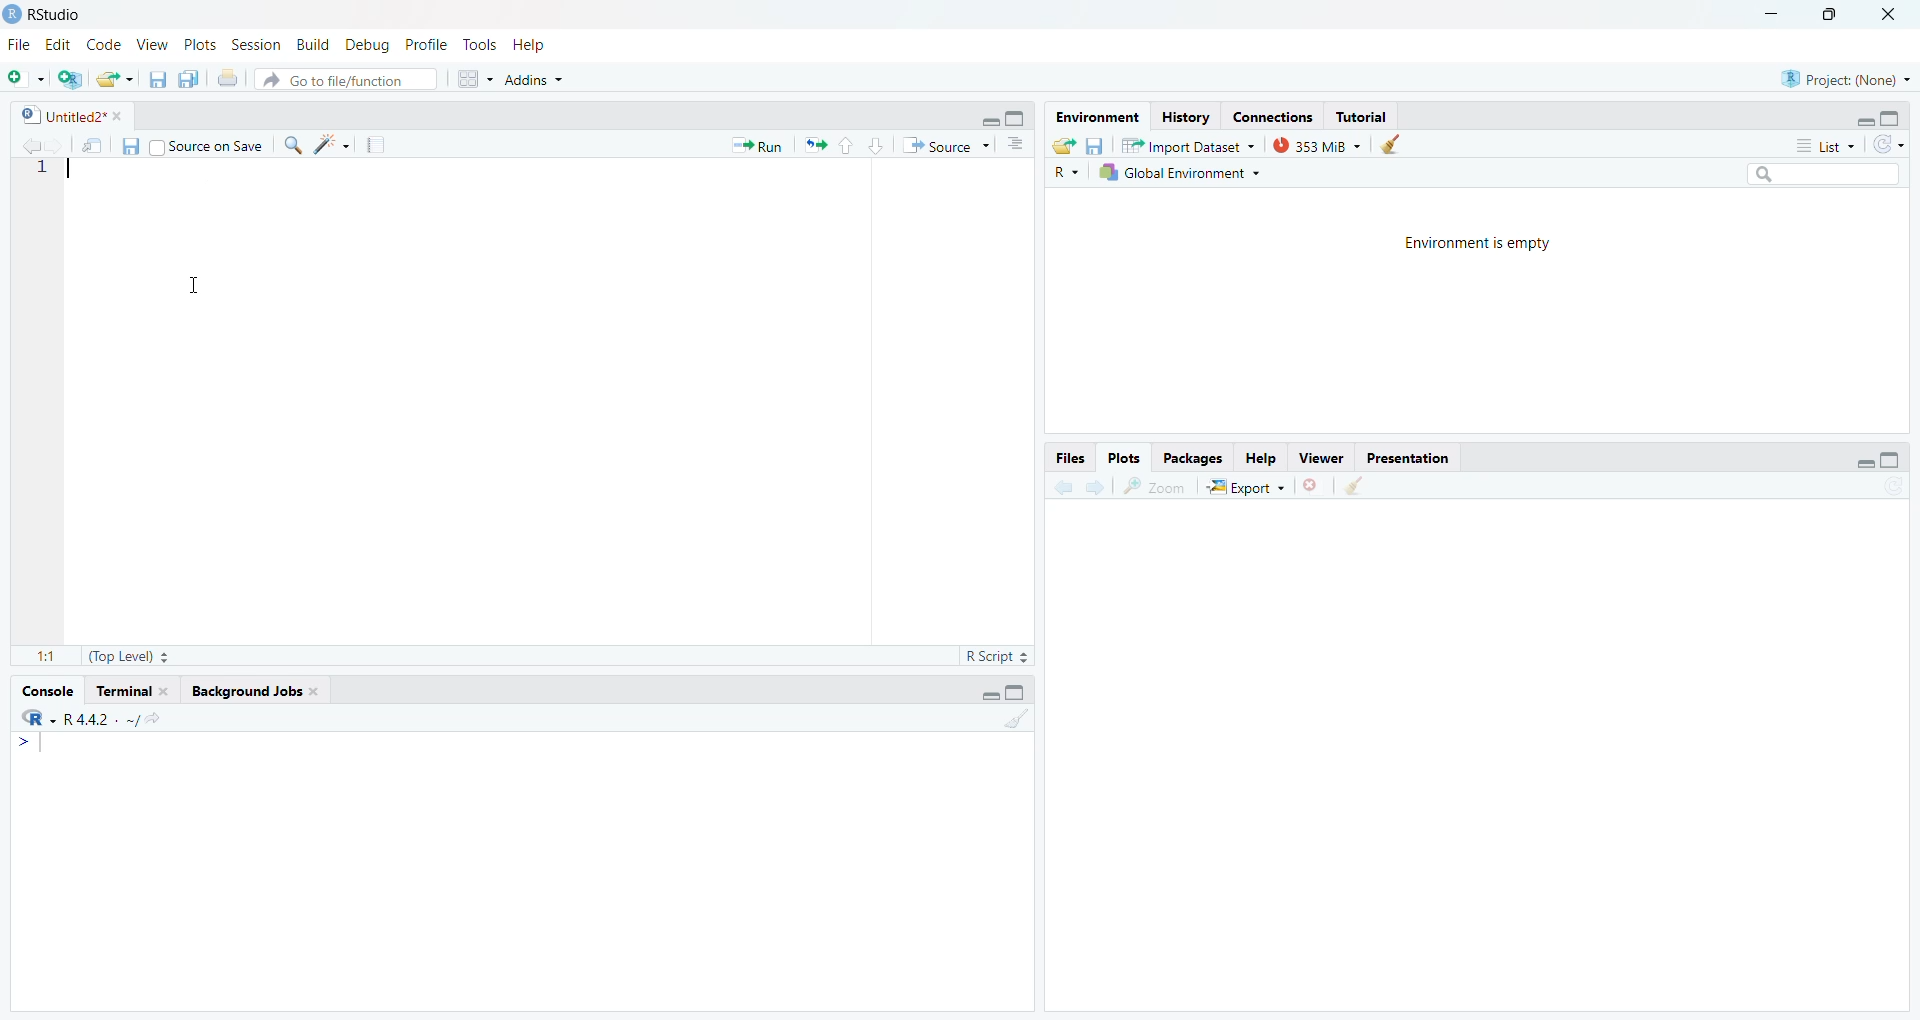 Image resolution: width=1920 pixels, height=1020 pixels. What do you see at coordinates (983, 119) in the screenshot?
I see `close r script` at bounding box center [983, 119].